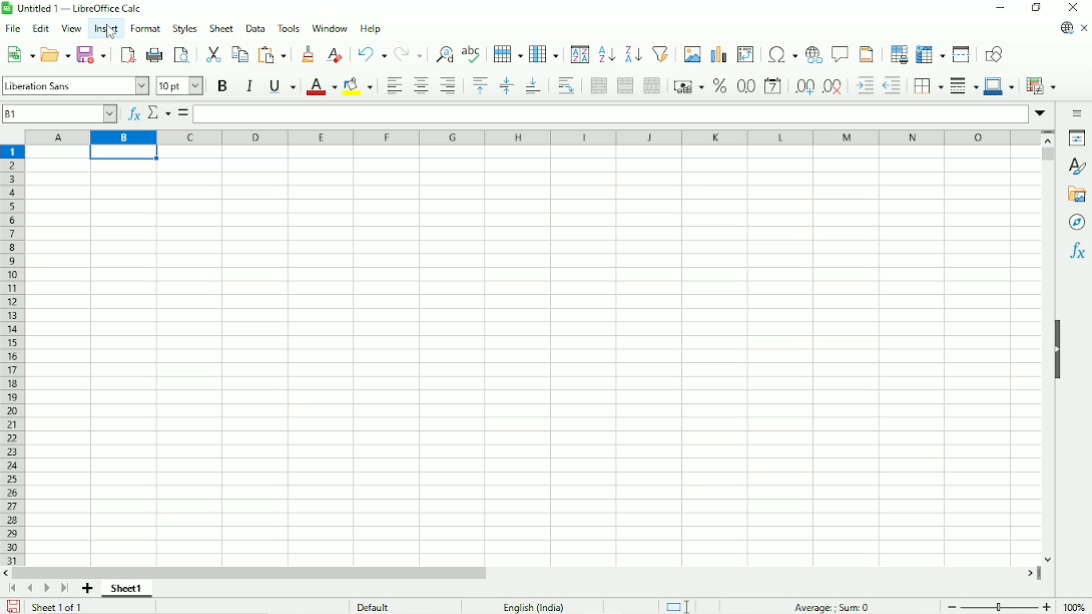 Image resolution: width=1092 pixels, height=614 pixels. Describe the element at coordinates (88, 588) in the screenshot. I see `Add sheet` at that location.